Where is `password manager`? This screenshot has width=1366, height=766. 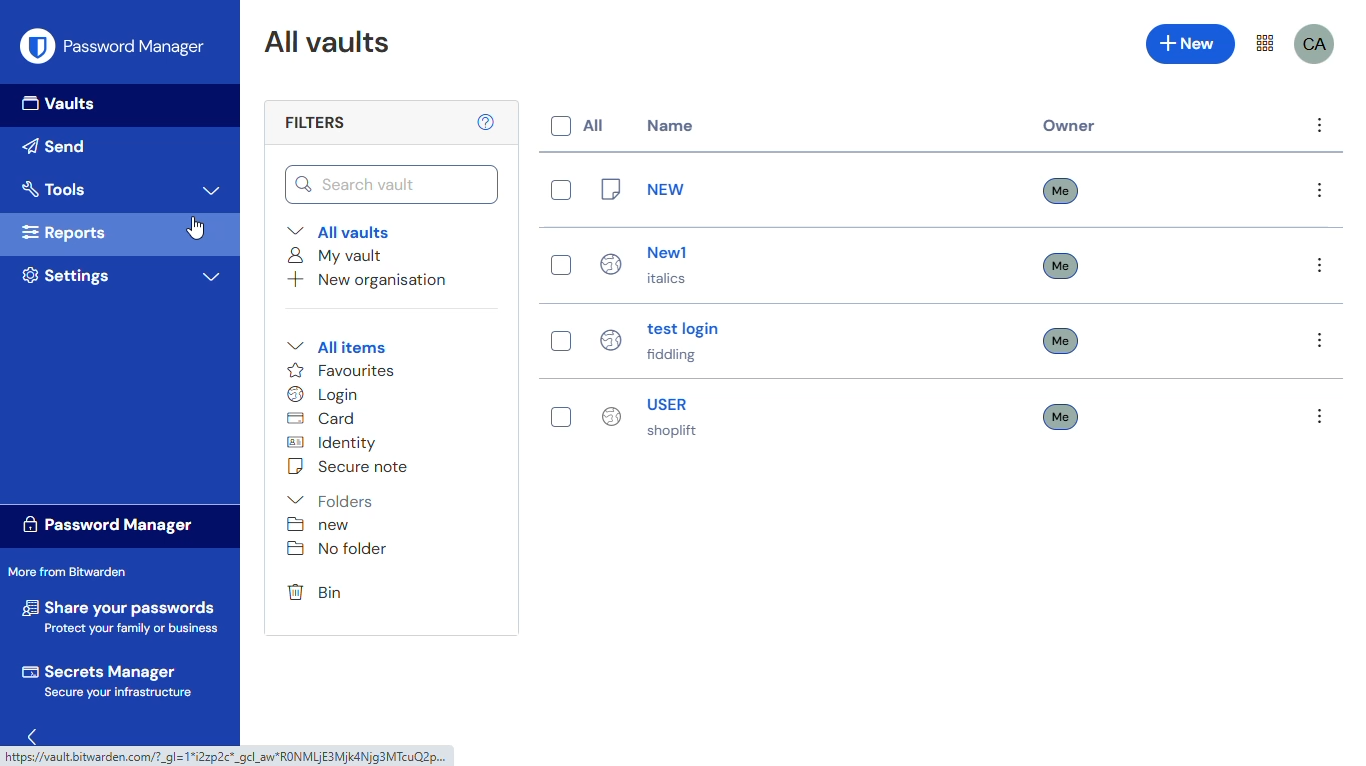 password manager is located at coordinates (135, 46).